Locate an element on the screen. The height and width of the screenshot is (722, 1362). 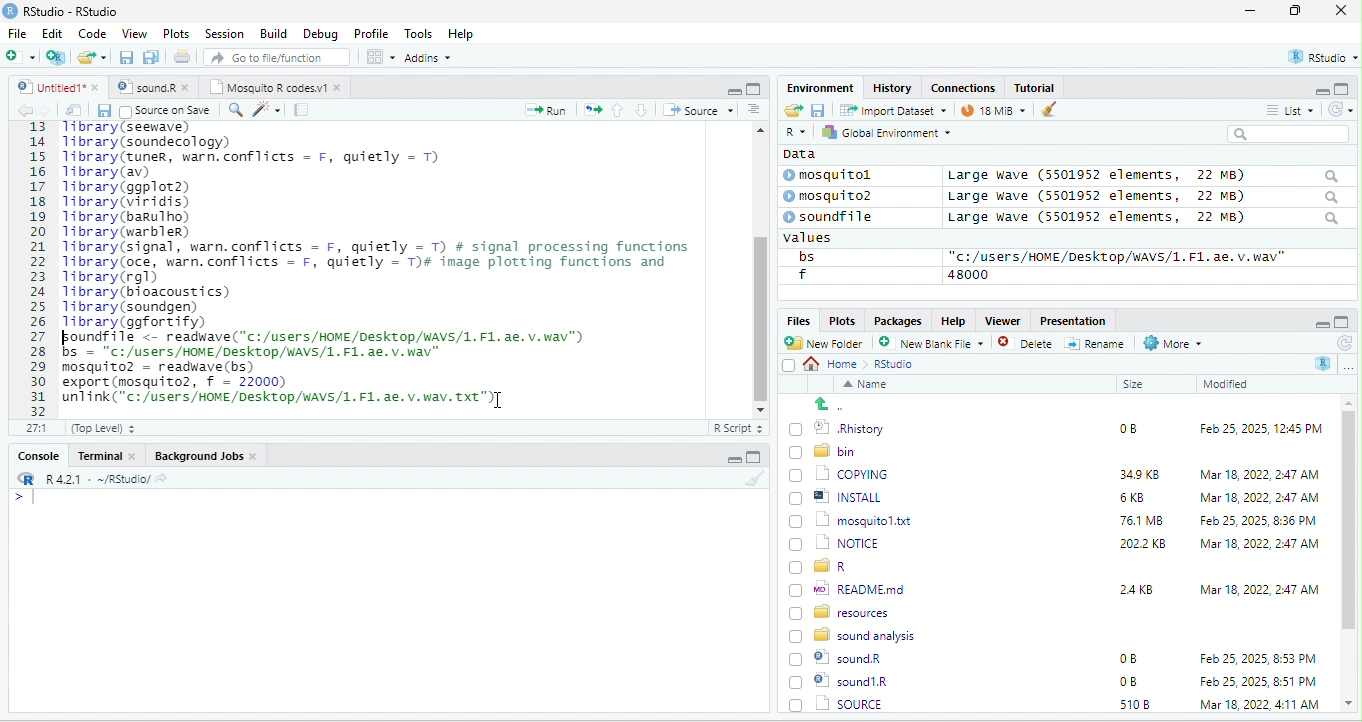
Mar 18, 2022, 2:47 AM is located at coordinates (1254, 499).